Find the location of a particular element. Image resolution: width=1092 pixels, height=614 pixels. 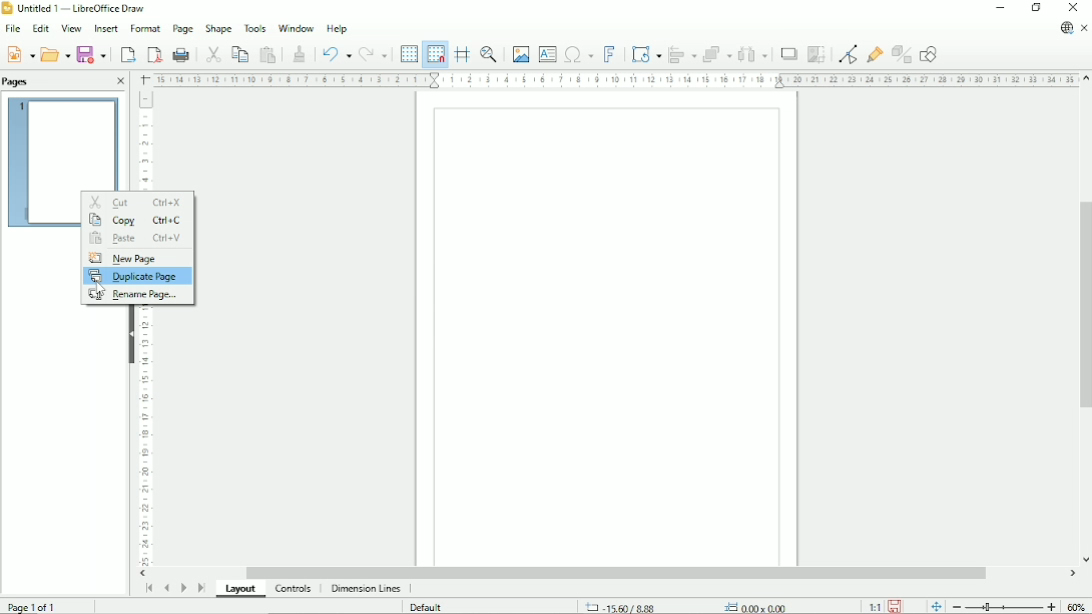

Paste is located at coordinates (132, 239).